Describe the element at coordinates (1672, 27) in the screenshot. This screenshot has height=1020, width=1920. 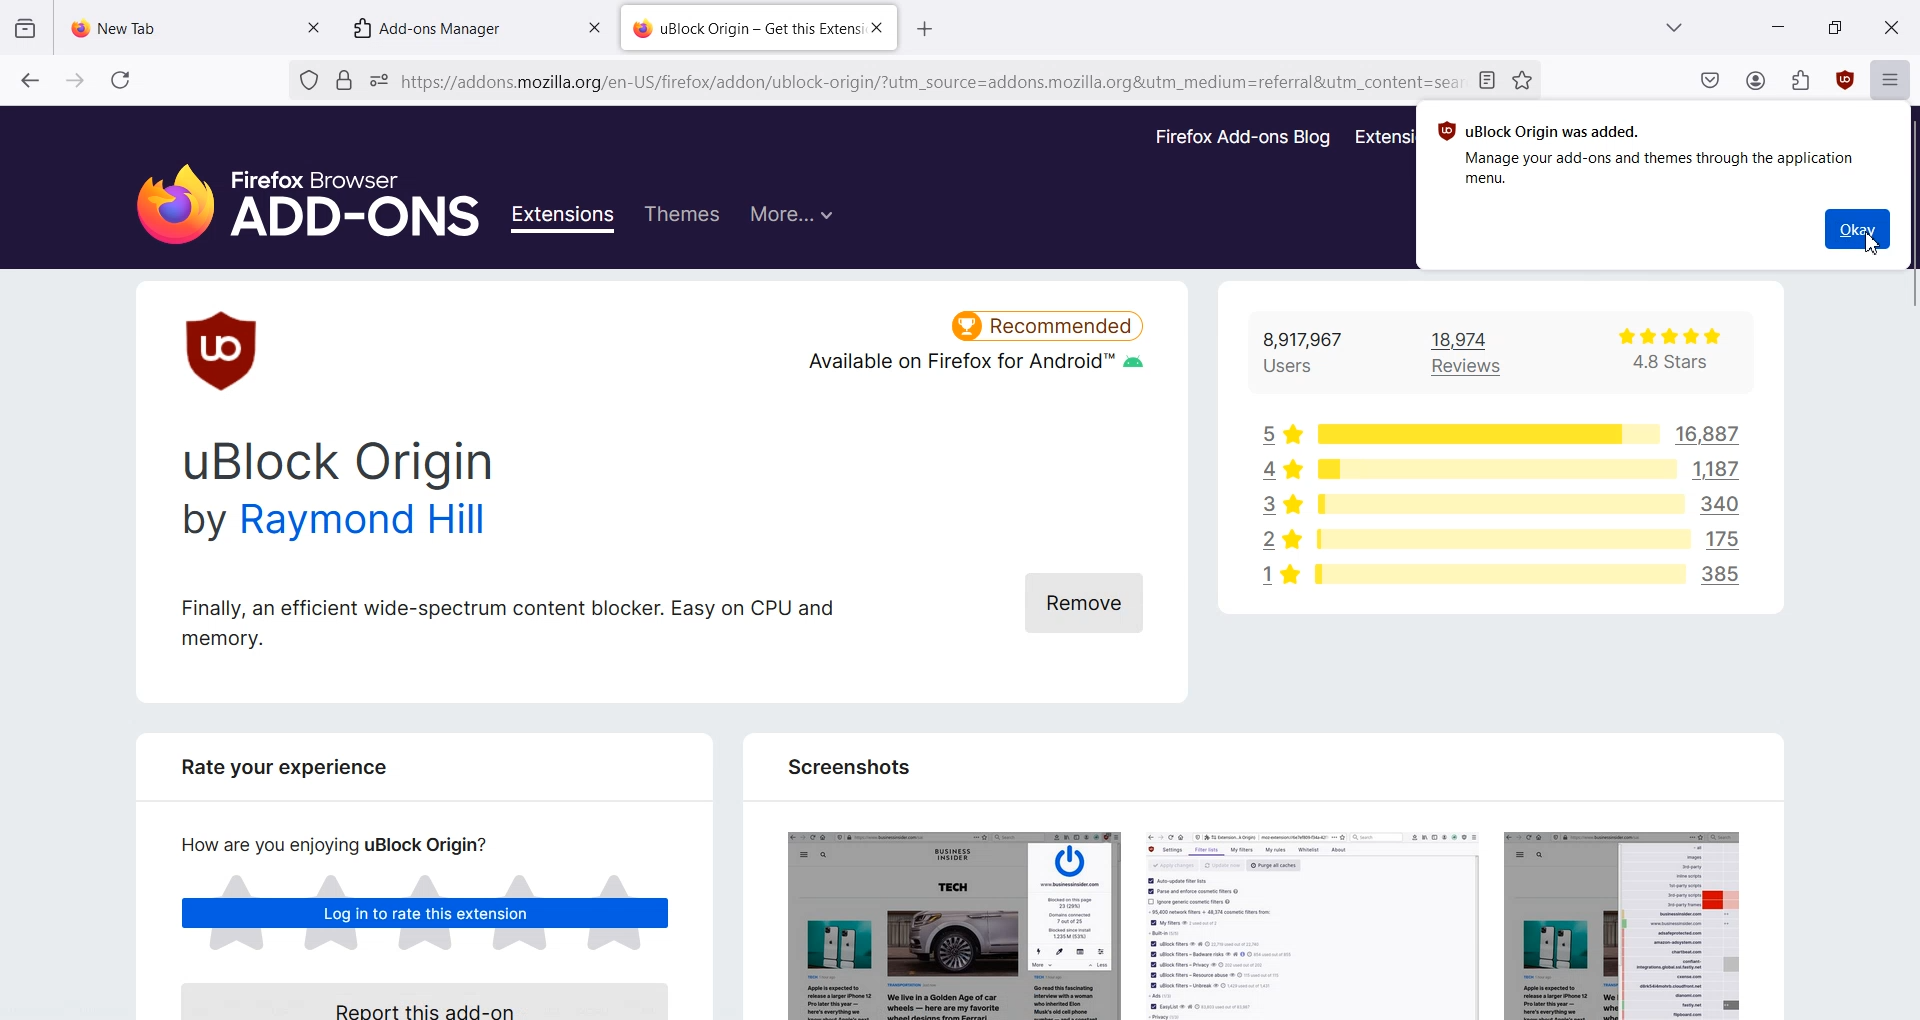
I see `List all Tab` at that location.